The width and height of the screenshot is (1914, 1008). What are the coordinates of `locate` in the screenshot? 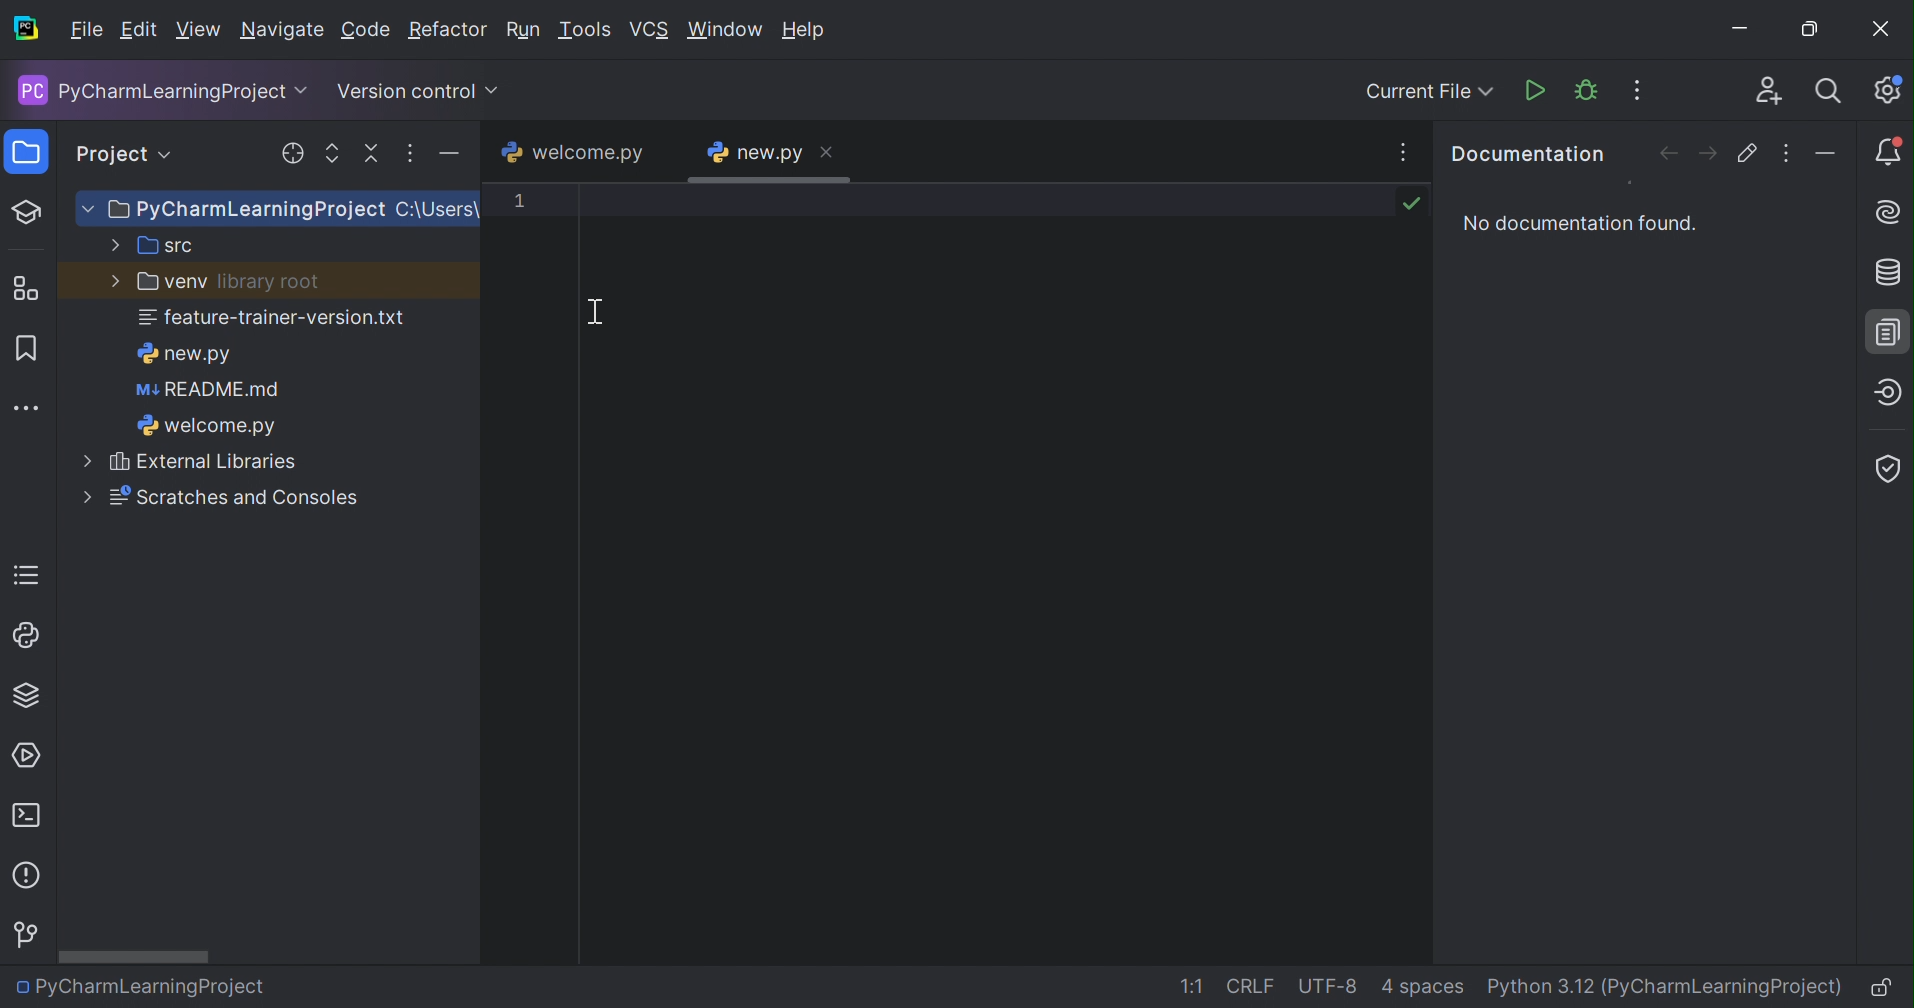 It's located at (288, 154).